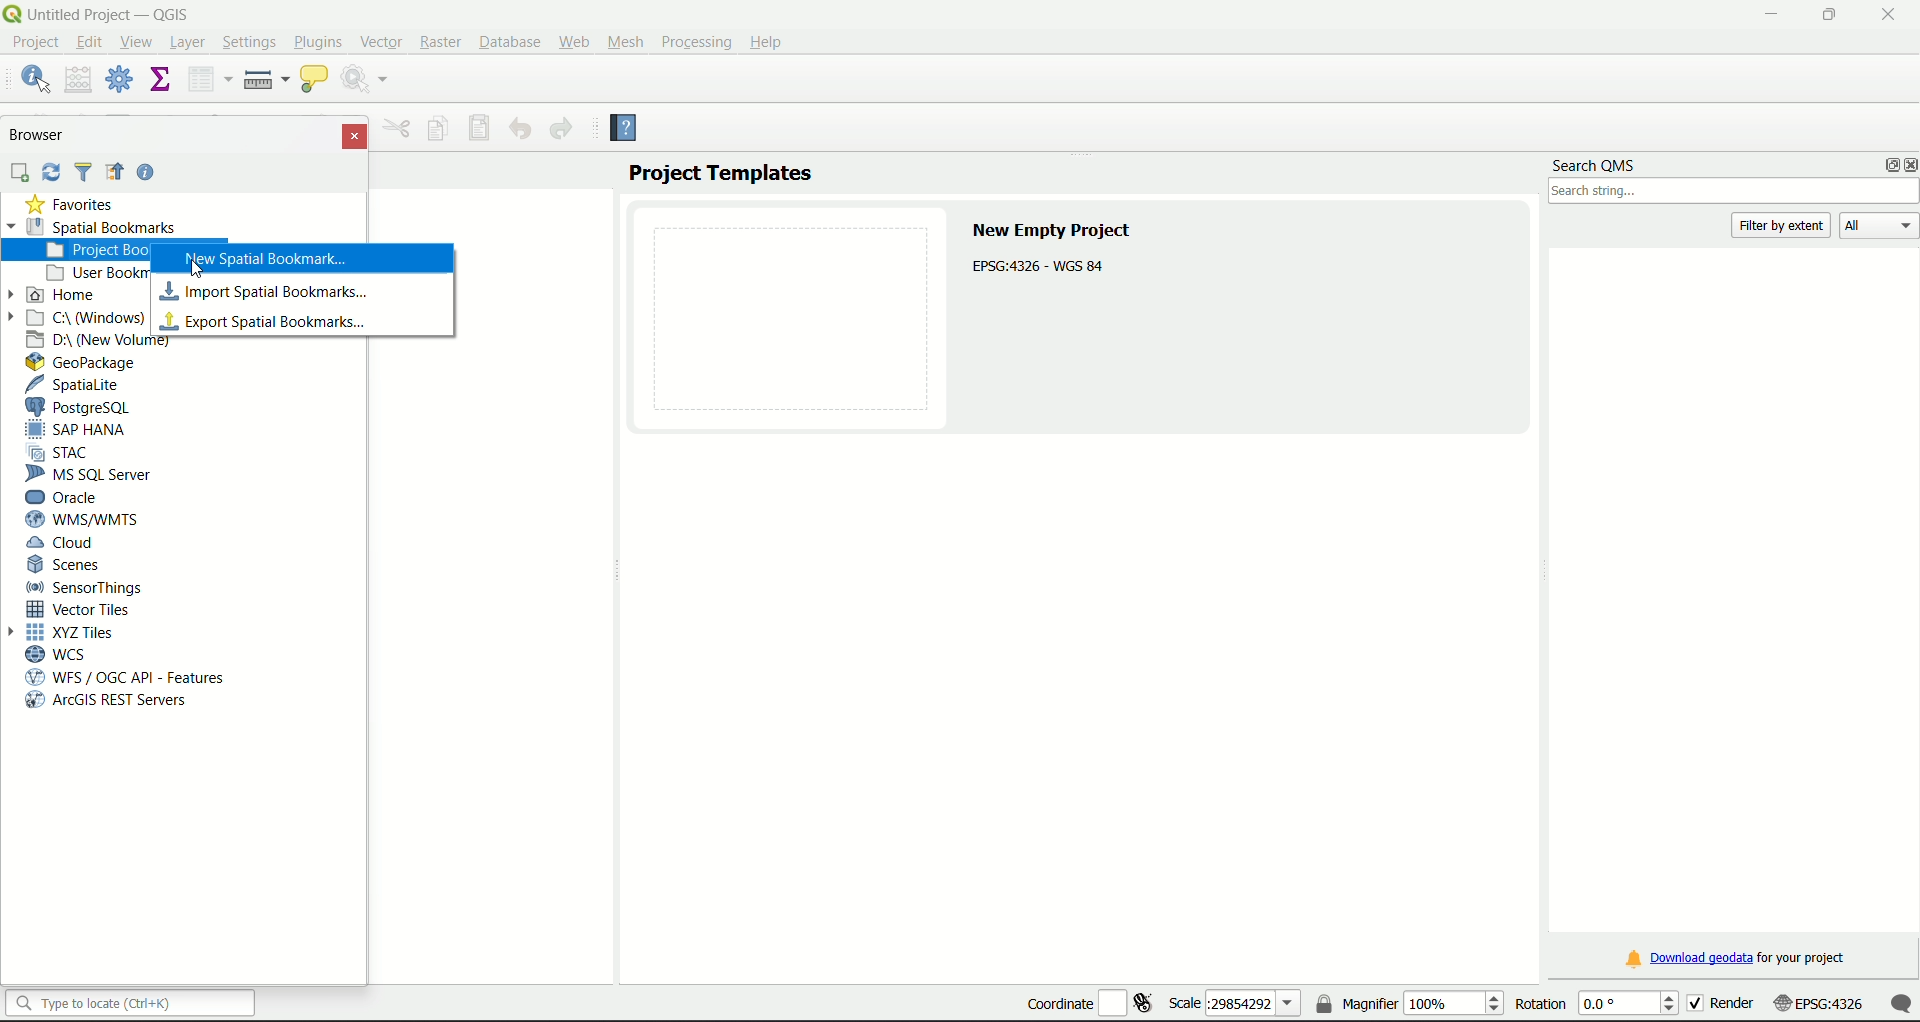 The width and height of the screenshot is (1920, 1022). What do you see at coordinates (63, 452) in the screenshot?
I see `STAC` at bounding box center [63, 452].